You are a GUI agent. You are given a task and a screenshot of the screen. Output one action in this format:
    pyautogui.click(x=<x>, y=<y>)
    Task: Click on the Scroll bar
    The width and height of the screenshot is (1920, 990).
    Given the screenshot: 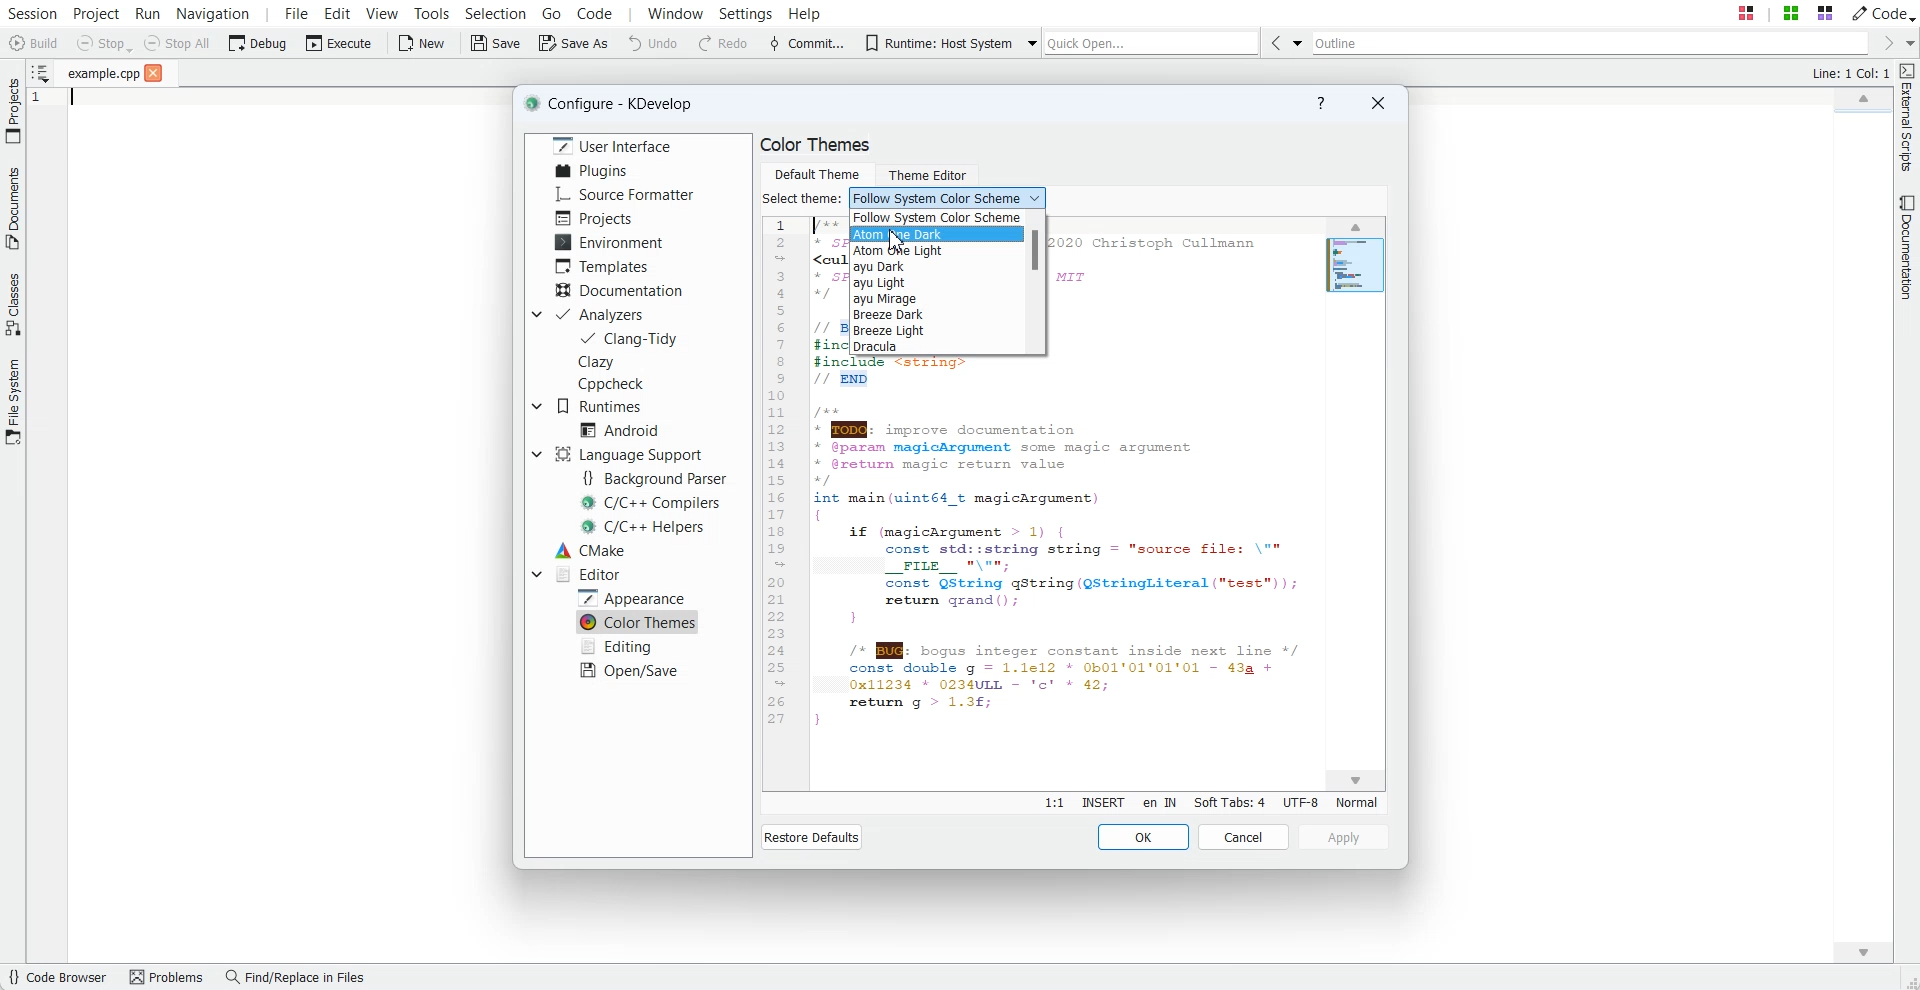 What is the action you would take?
    pyautogui.click(x=1039, y=281)
    